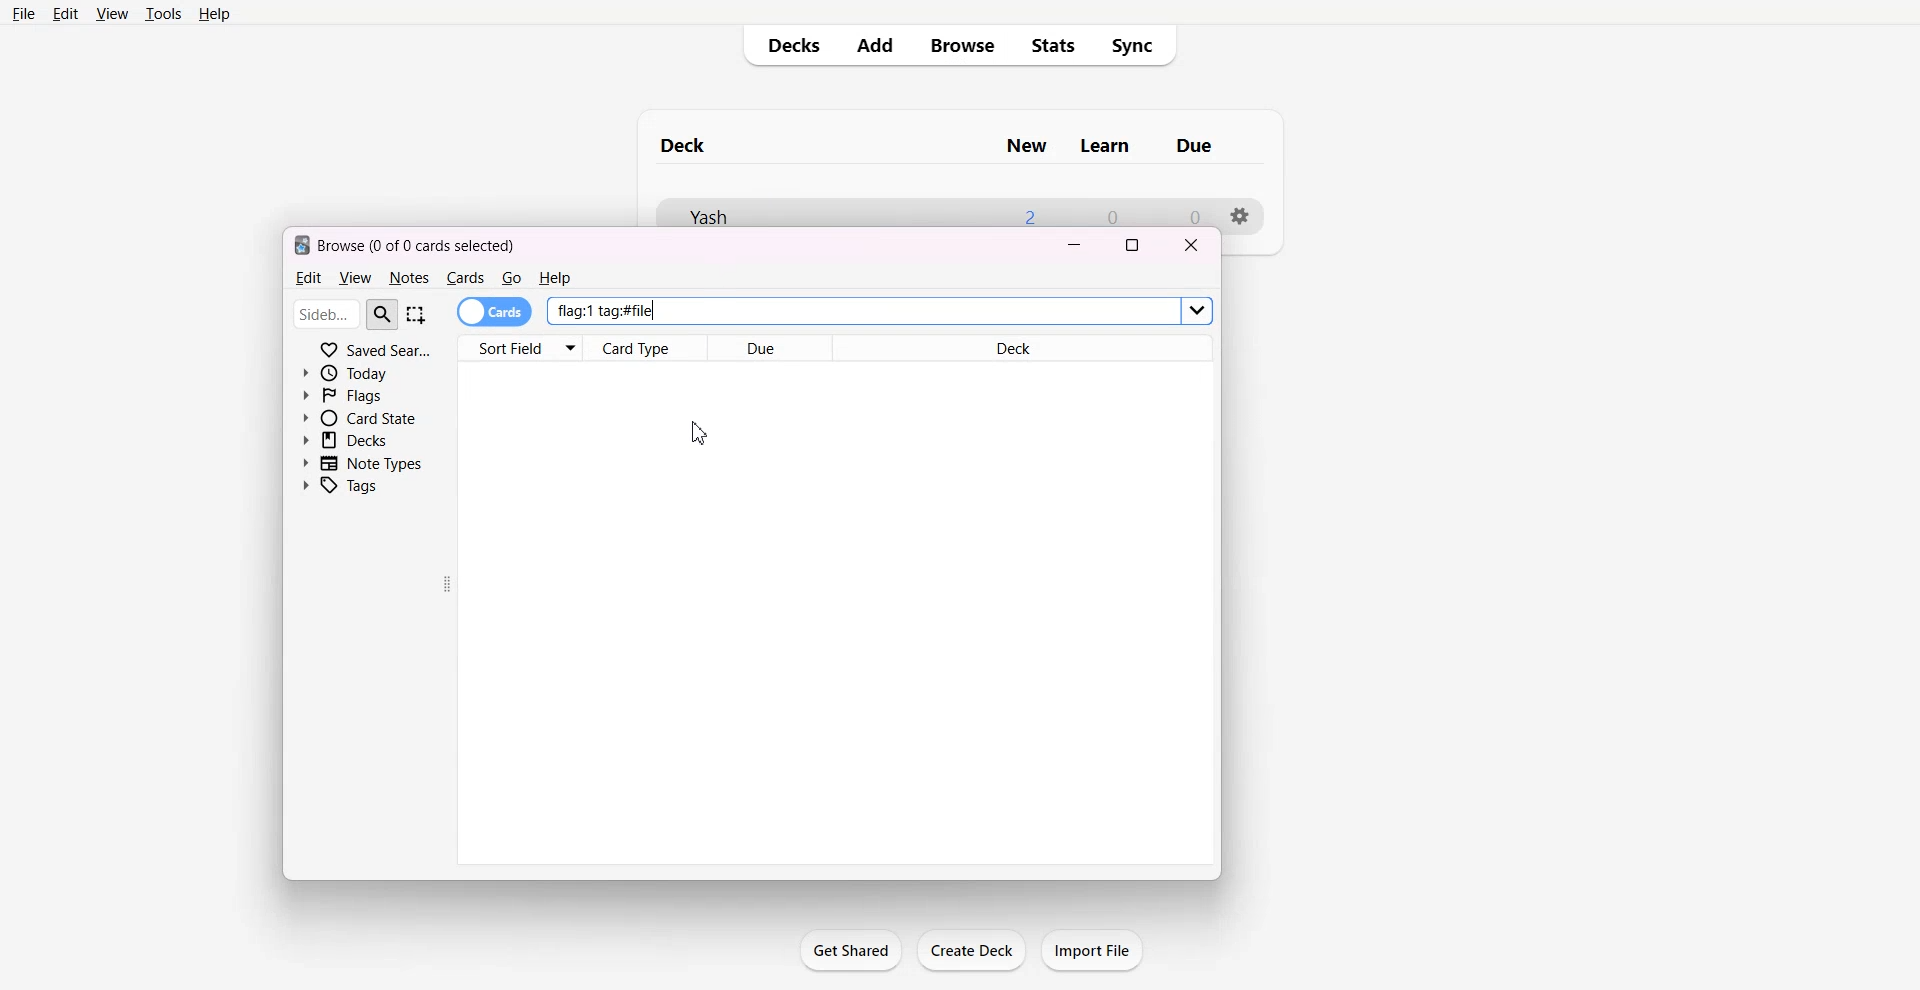  Describe the element at coordinates (513, 278) in the screenshot. I see `Go` at that location.